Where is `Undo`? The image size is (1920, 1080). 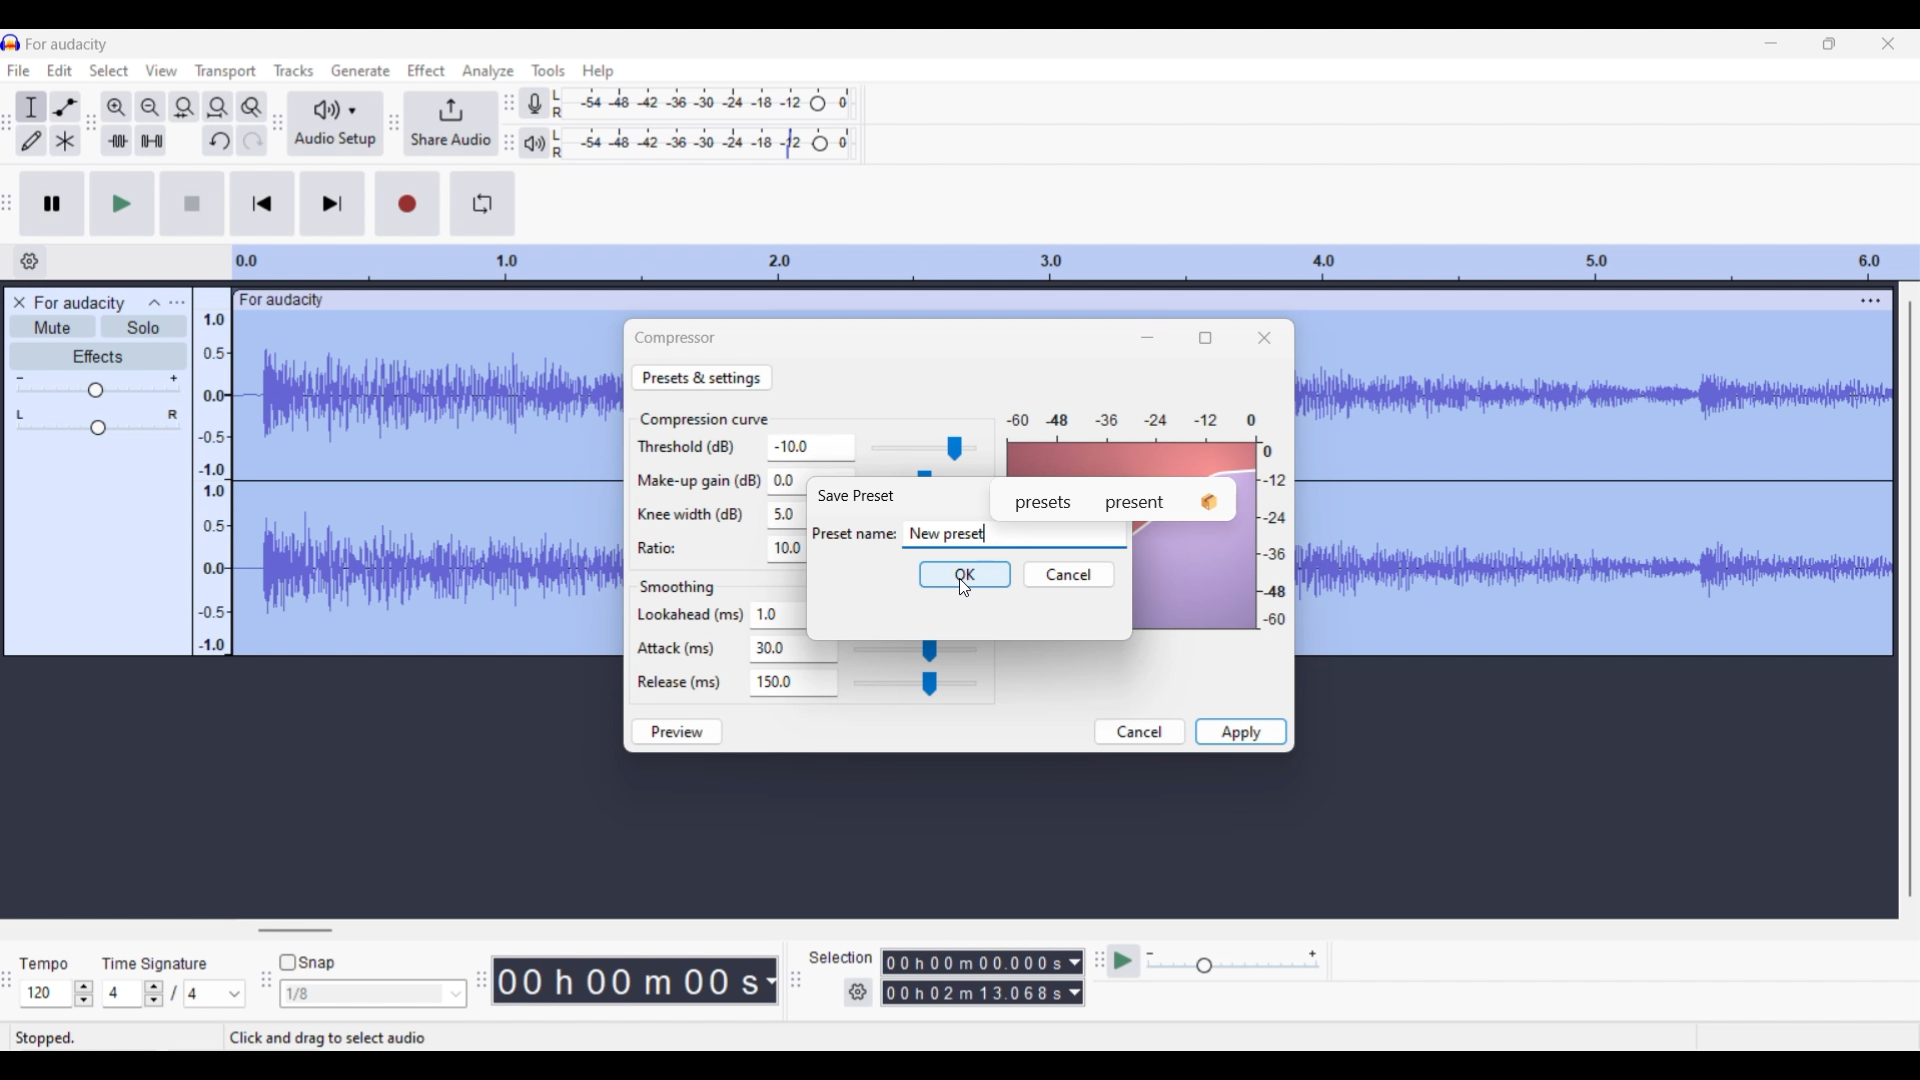 Undo is located at coordinates (218, 140).